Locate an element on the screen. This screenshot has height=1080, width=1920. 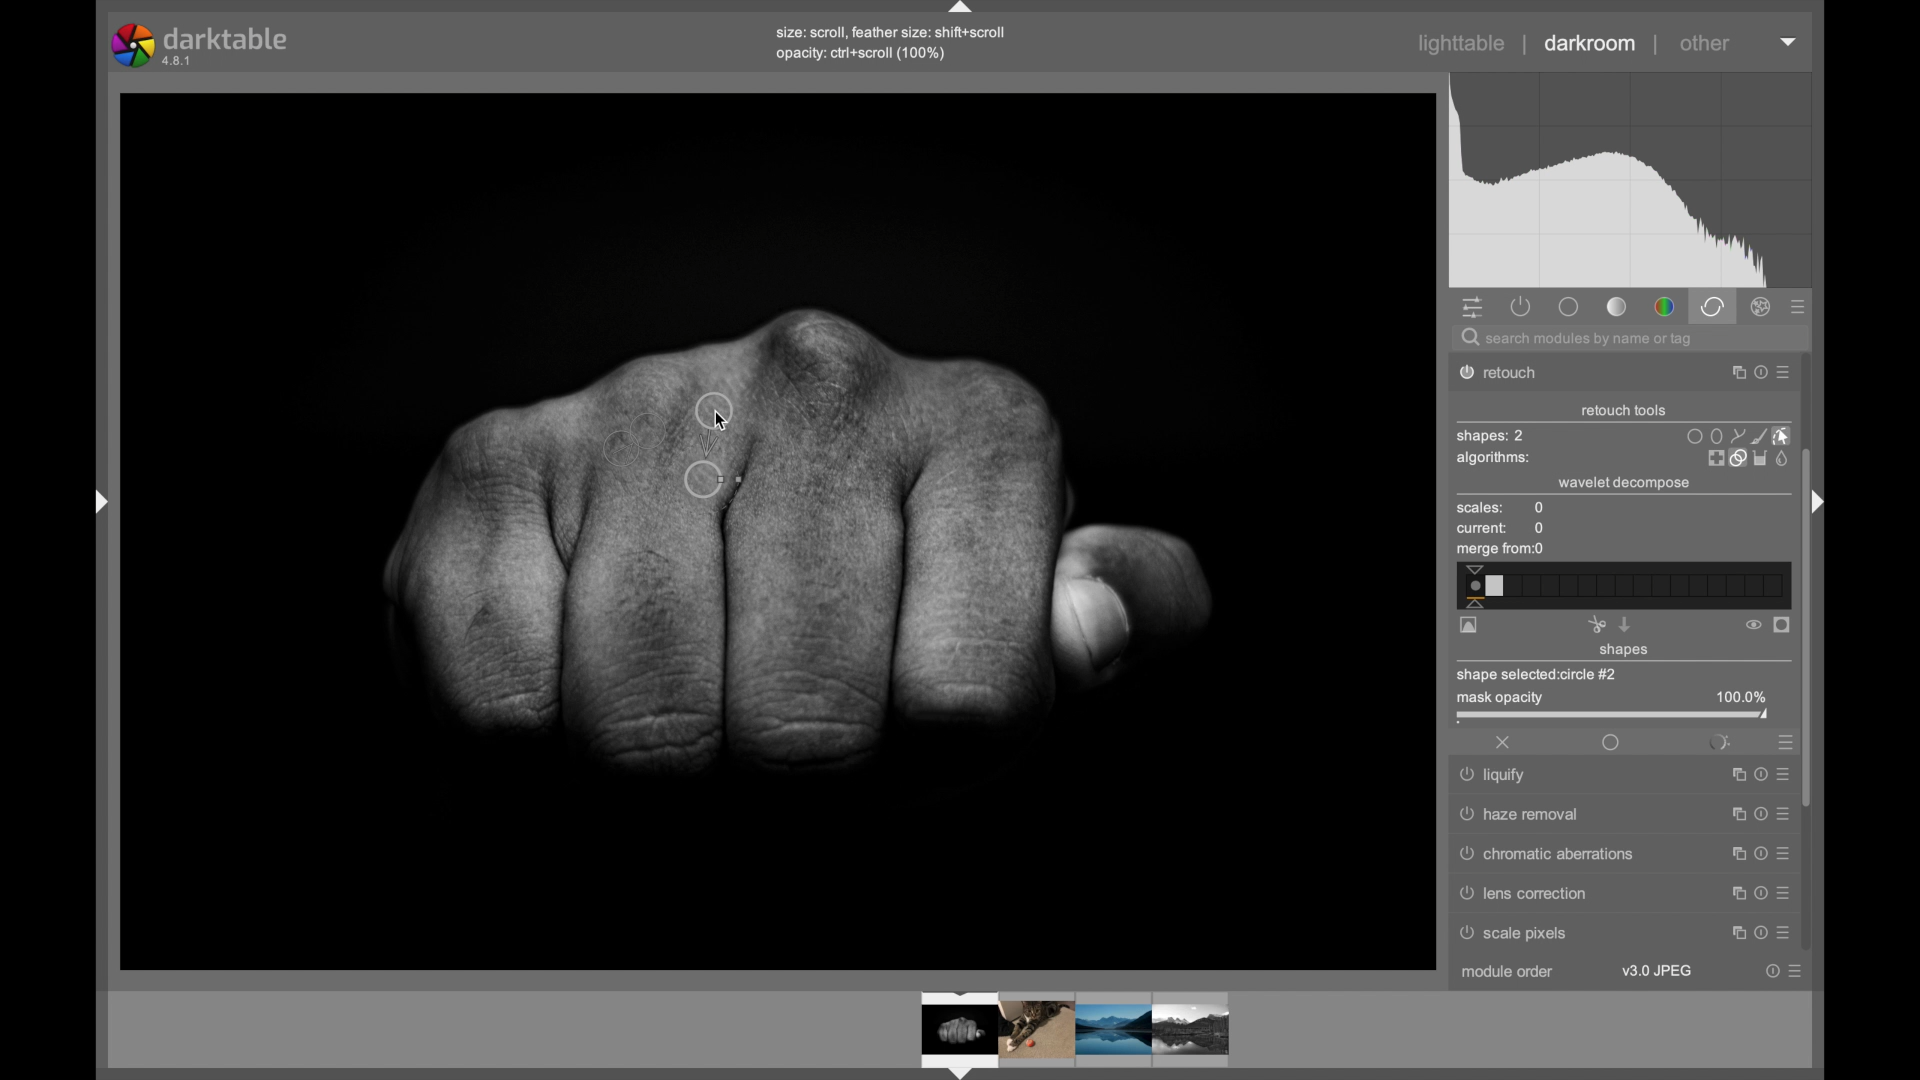
merge from: 0 is located at coordinates (1501, 551).